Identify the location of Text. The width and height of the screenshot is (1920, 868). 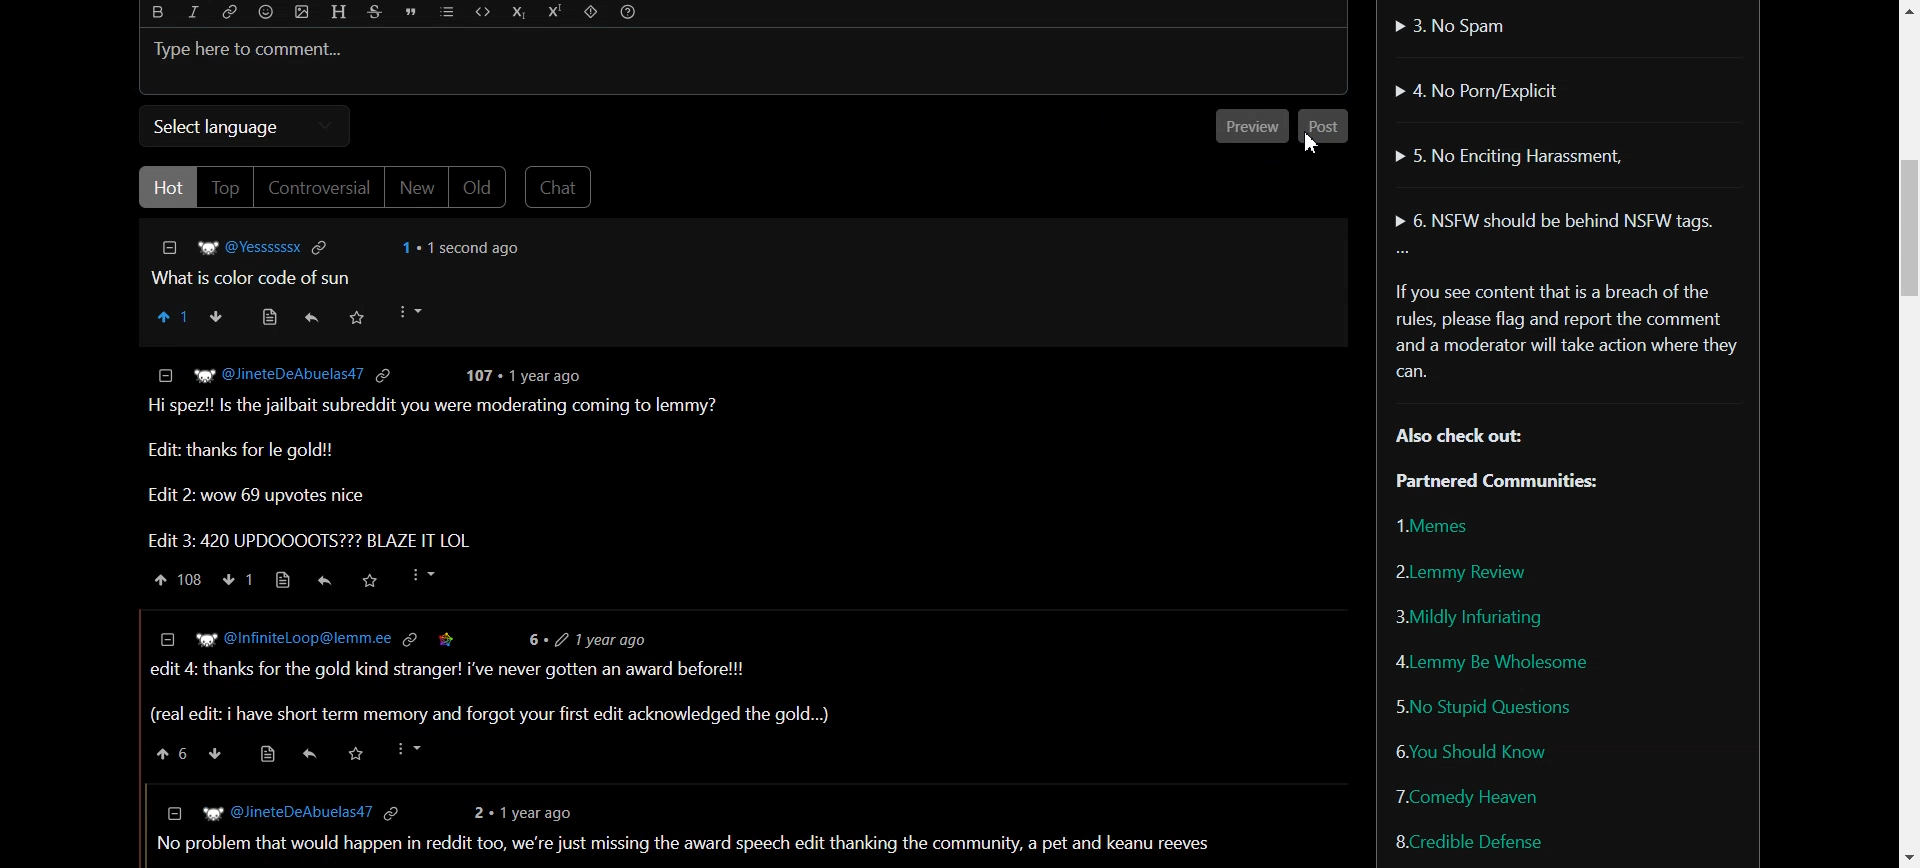
(1537, 433).